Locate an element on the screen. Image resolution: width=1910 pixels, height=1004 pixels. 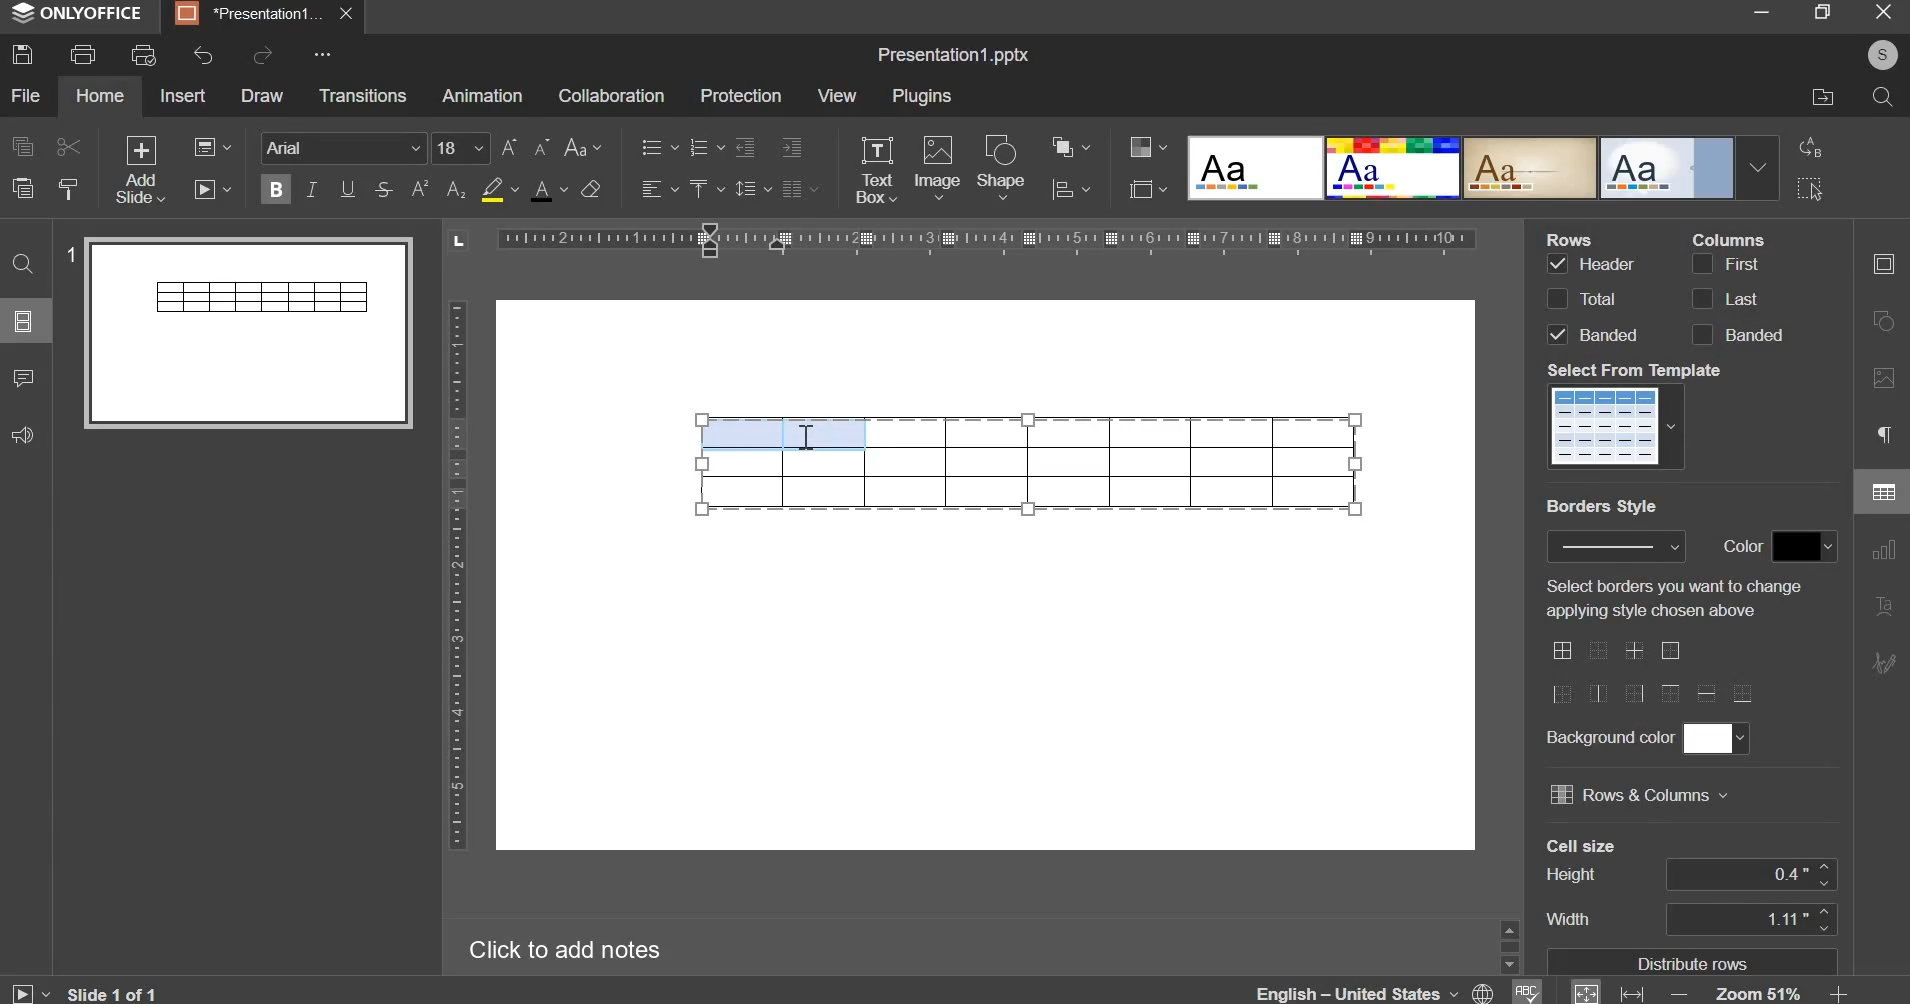
zoom & fit is located at coordinates (1708, 991).